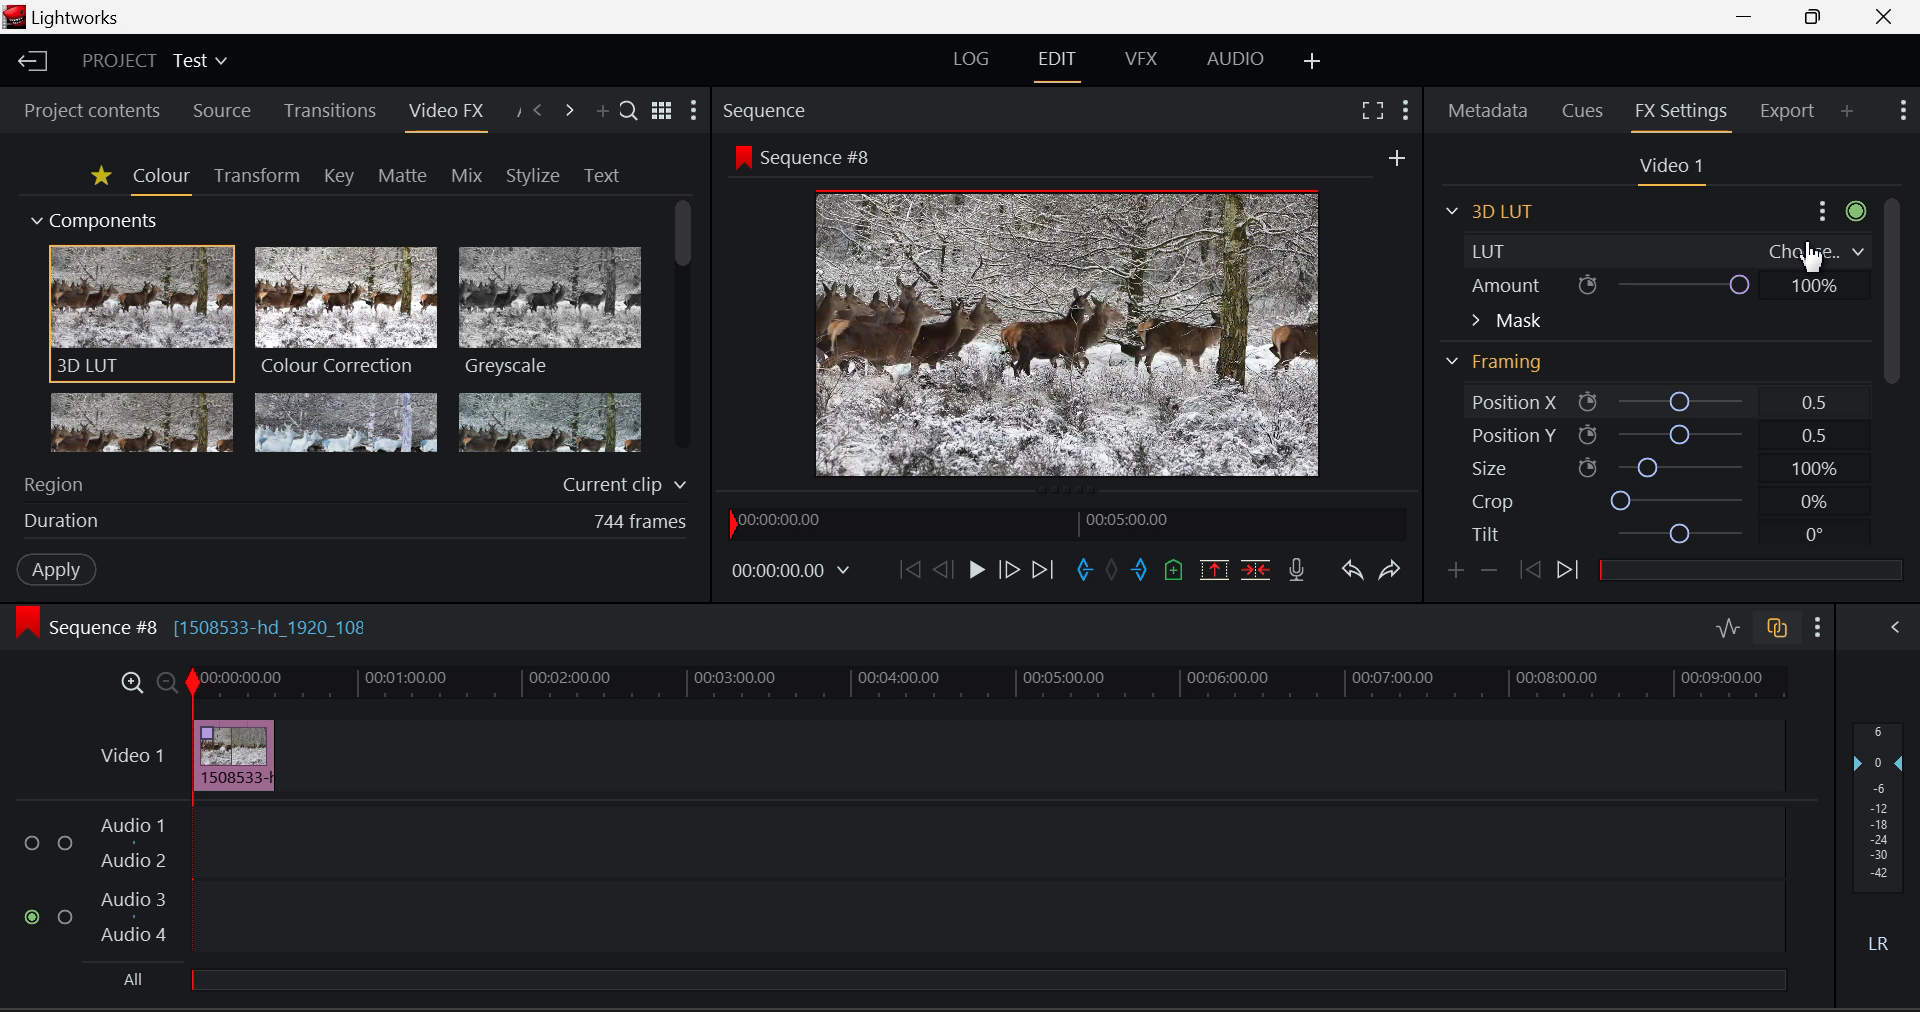 Image resolution: width=1920 pixels, height=1012 pixels. Describe the element at coordinates (1655, 503) in the screenshot. I see `Crop` at that location.